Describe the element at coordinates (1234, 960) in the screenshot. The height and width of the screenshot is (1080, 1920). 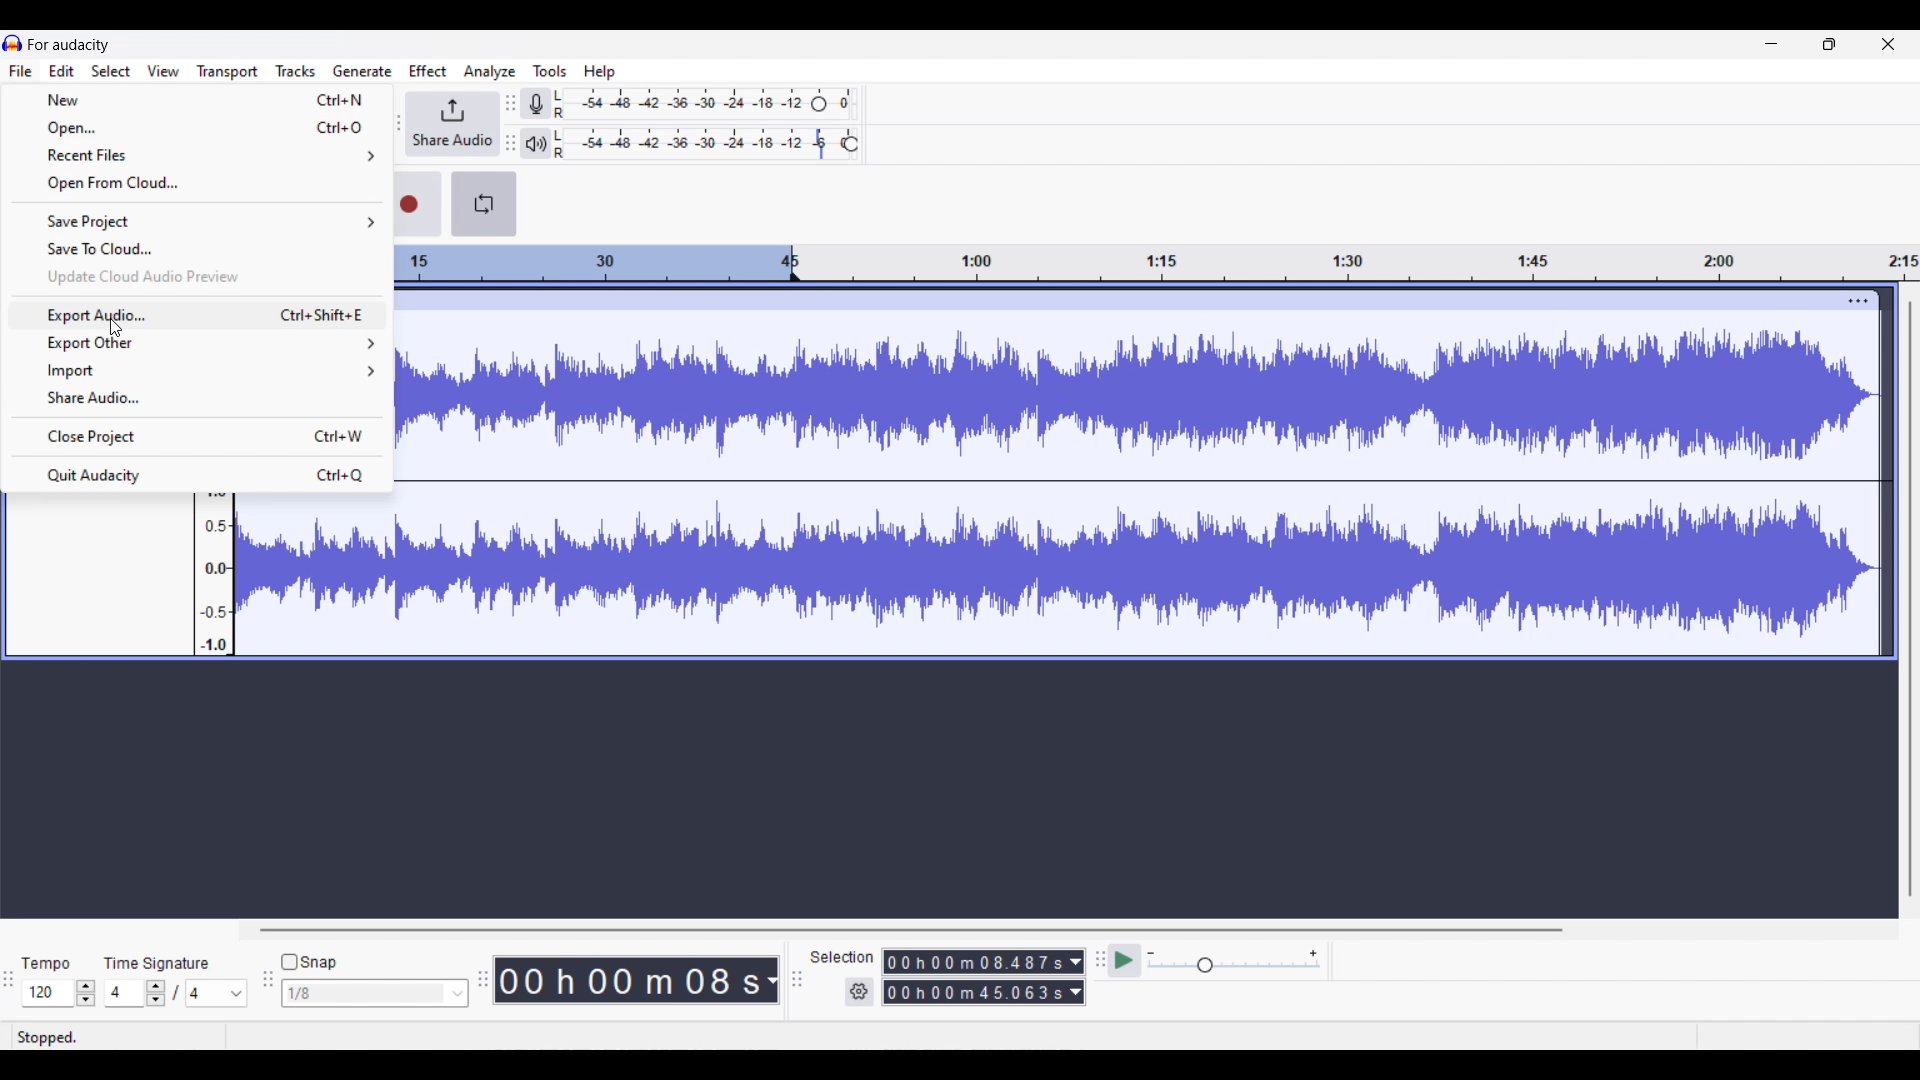
I see `Playback speed scale` at that location.